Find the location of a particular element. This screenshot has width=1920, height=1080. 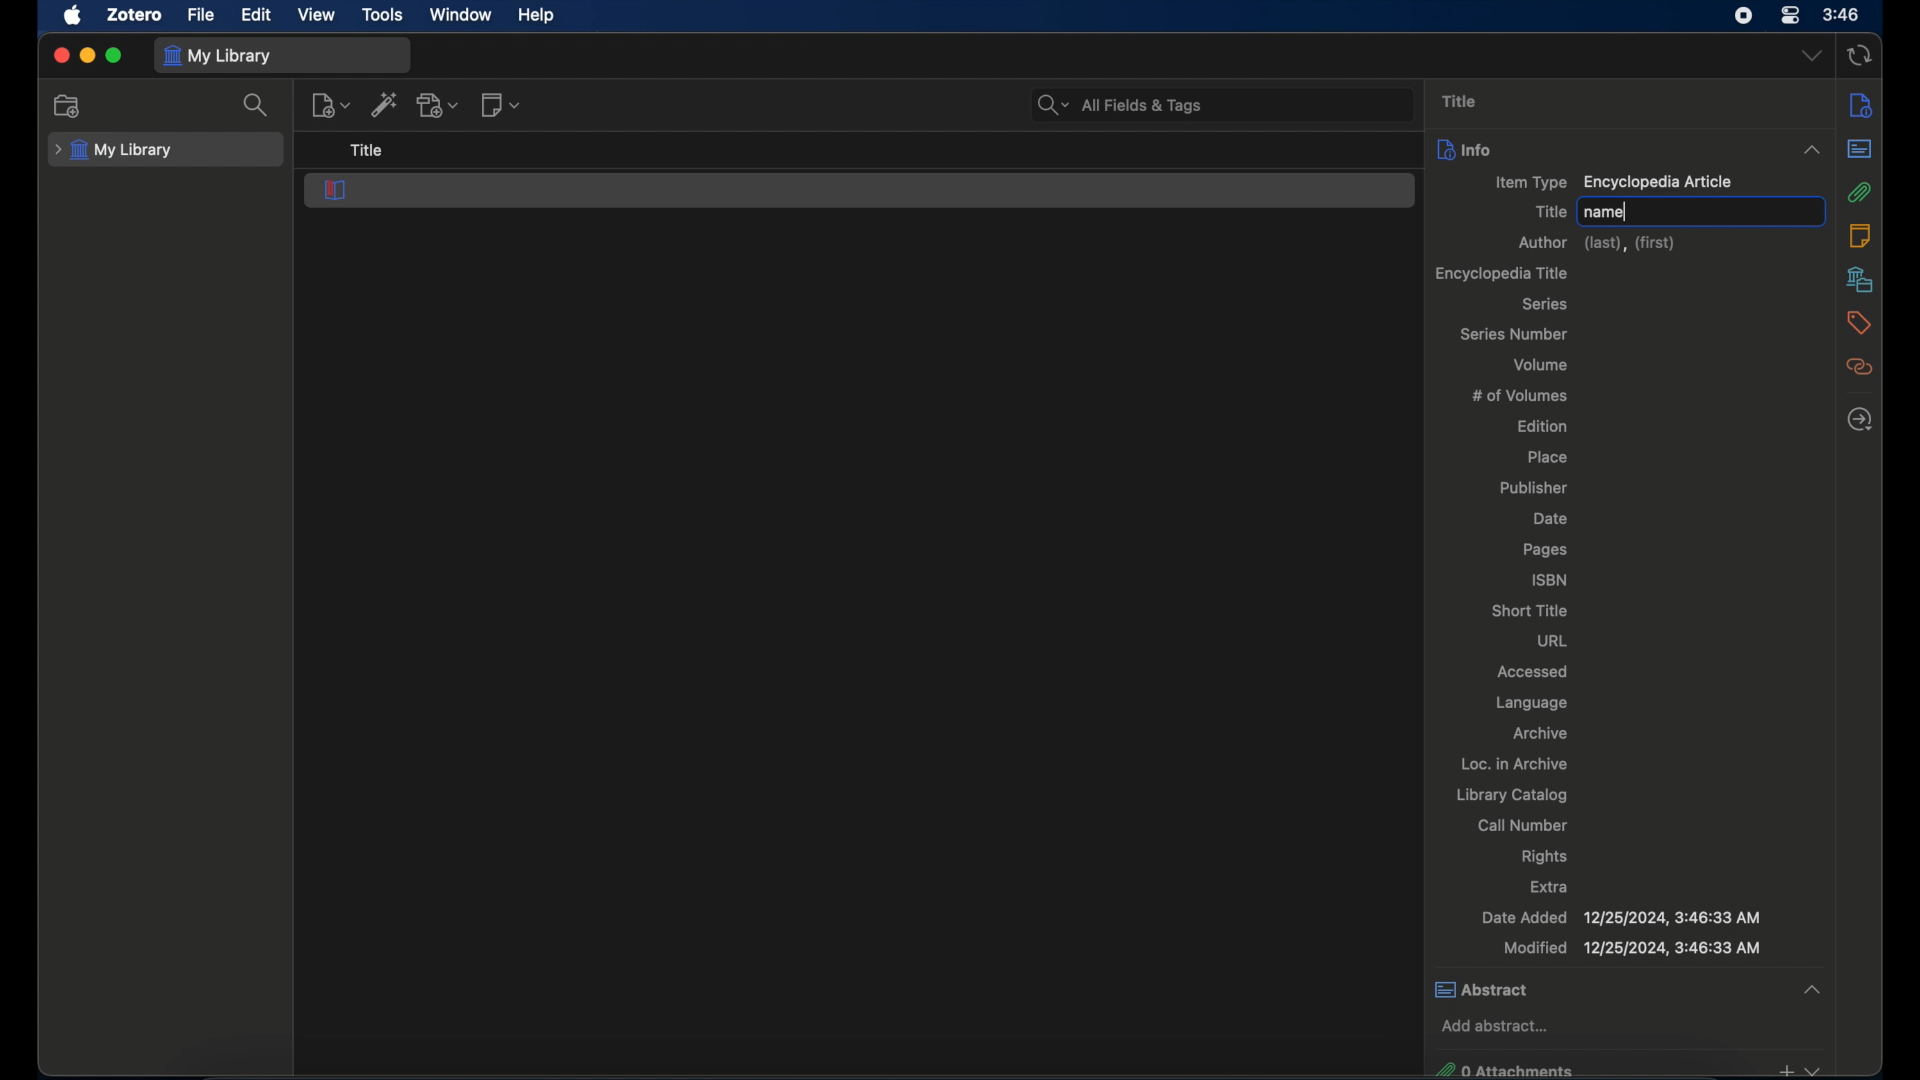

series is located at coordinates (1546, 304).